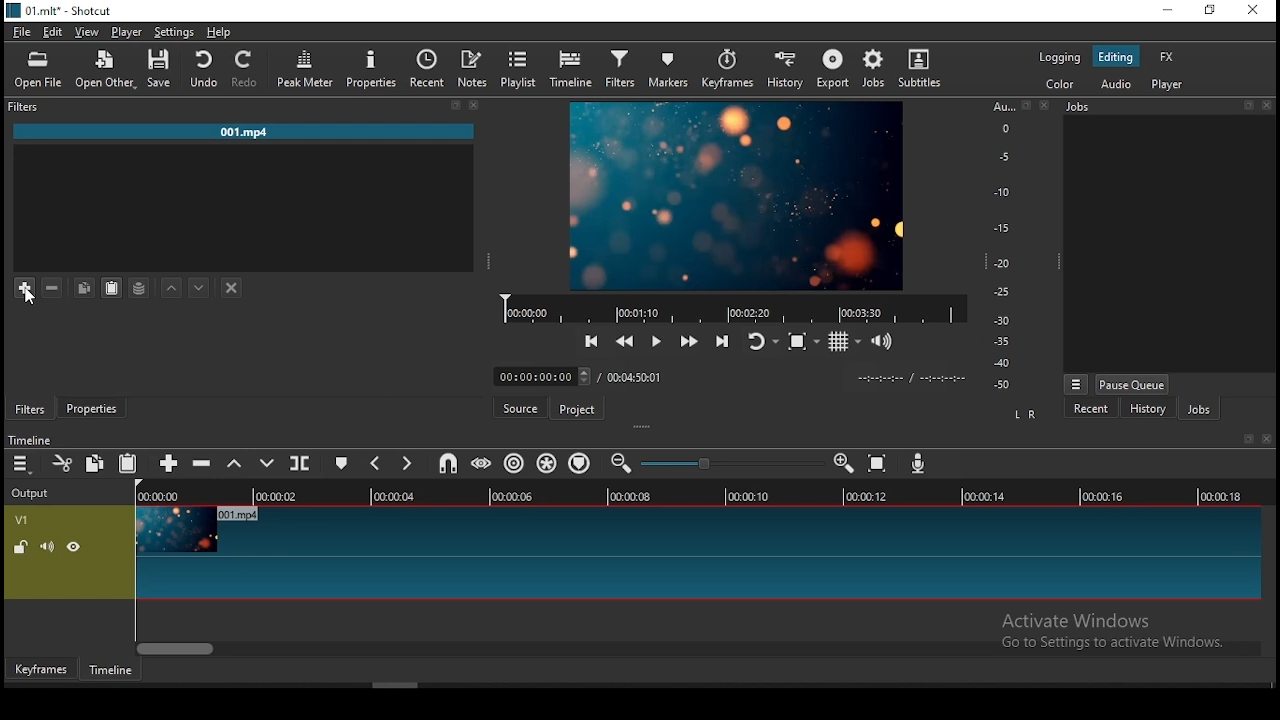 The height and width of the screenshot is (720, 1280). What do you see at coordinates (99, 462) in the screenshot?
I see `copy` at bounding box center [99, 462].